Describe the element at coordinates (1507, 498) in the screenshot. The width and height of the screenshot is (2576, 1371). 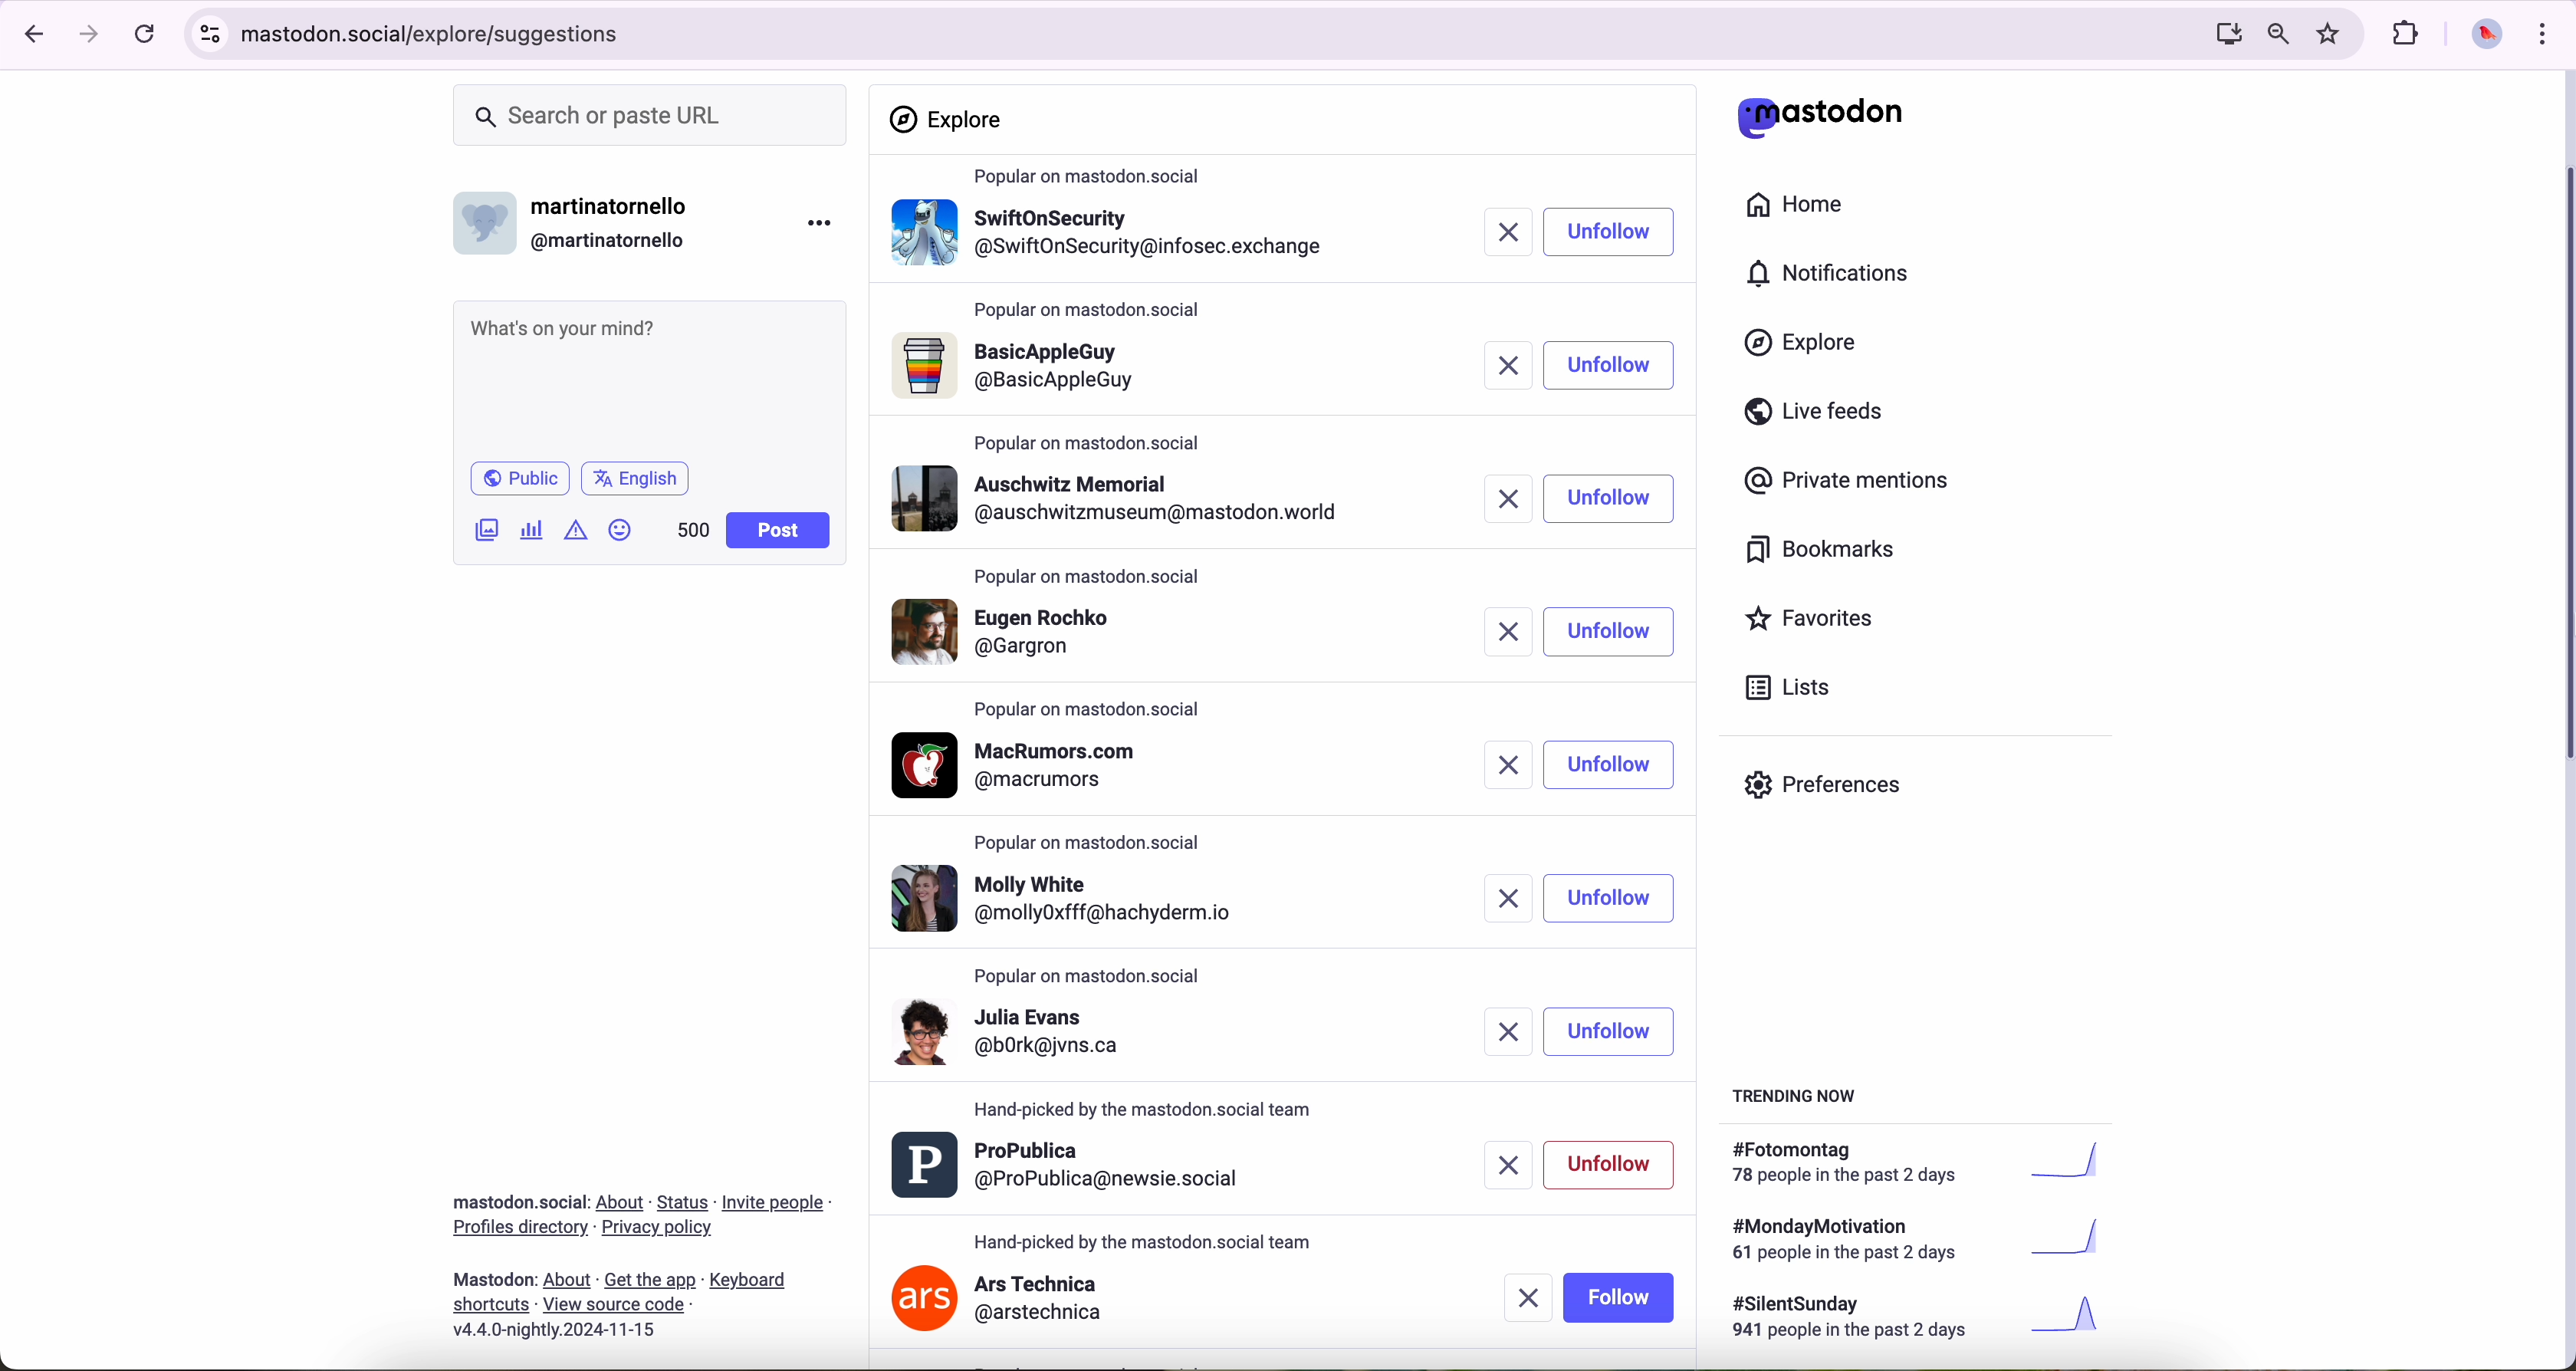
I see `remove` at that location.